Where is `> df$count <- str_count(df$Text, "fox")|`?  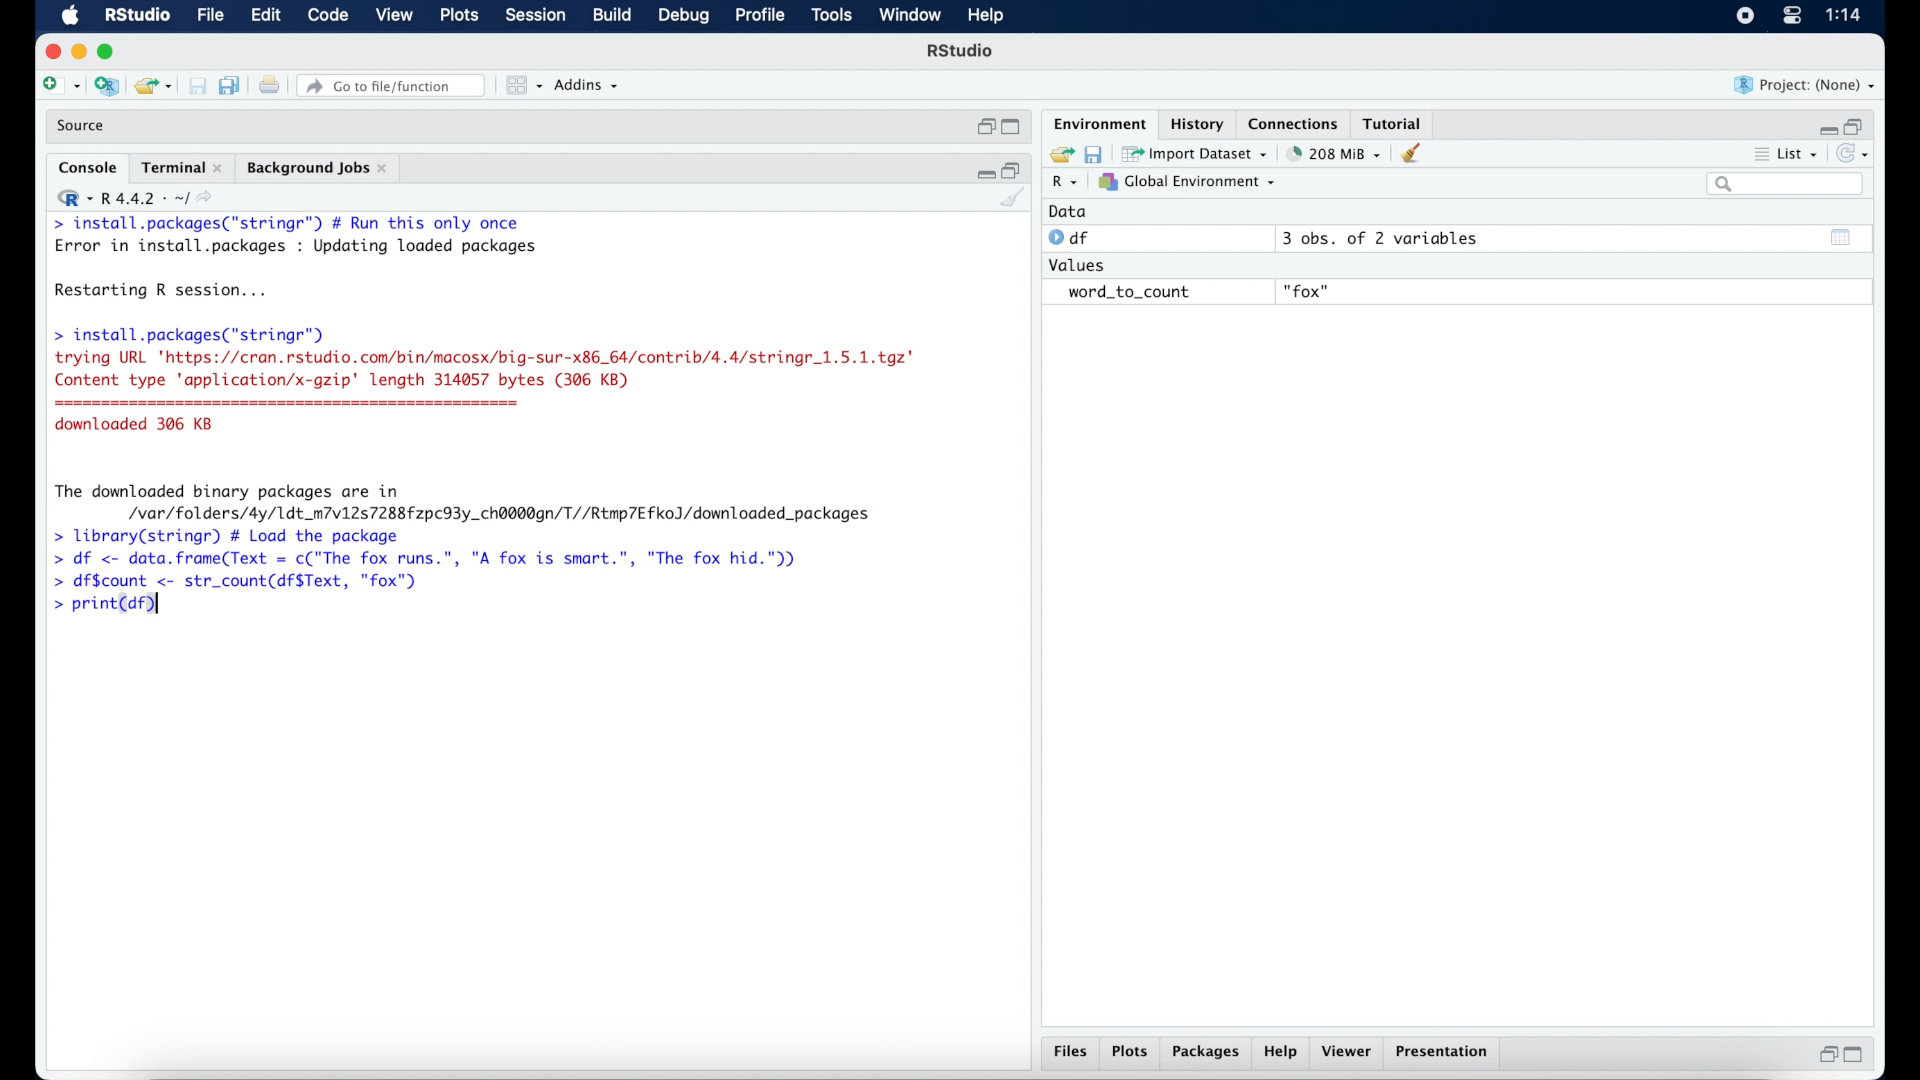
> df$count <- str_count(df$Text, "fox")| is located at coordinates (242, 582).